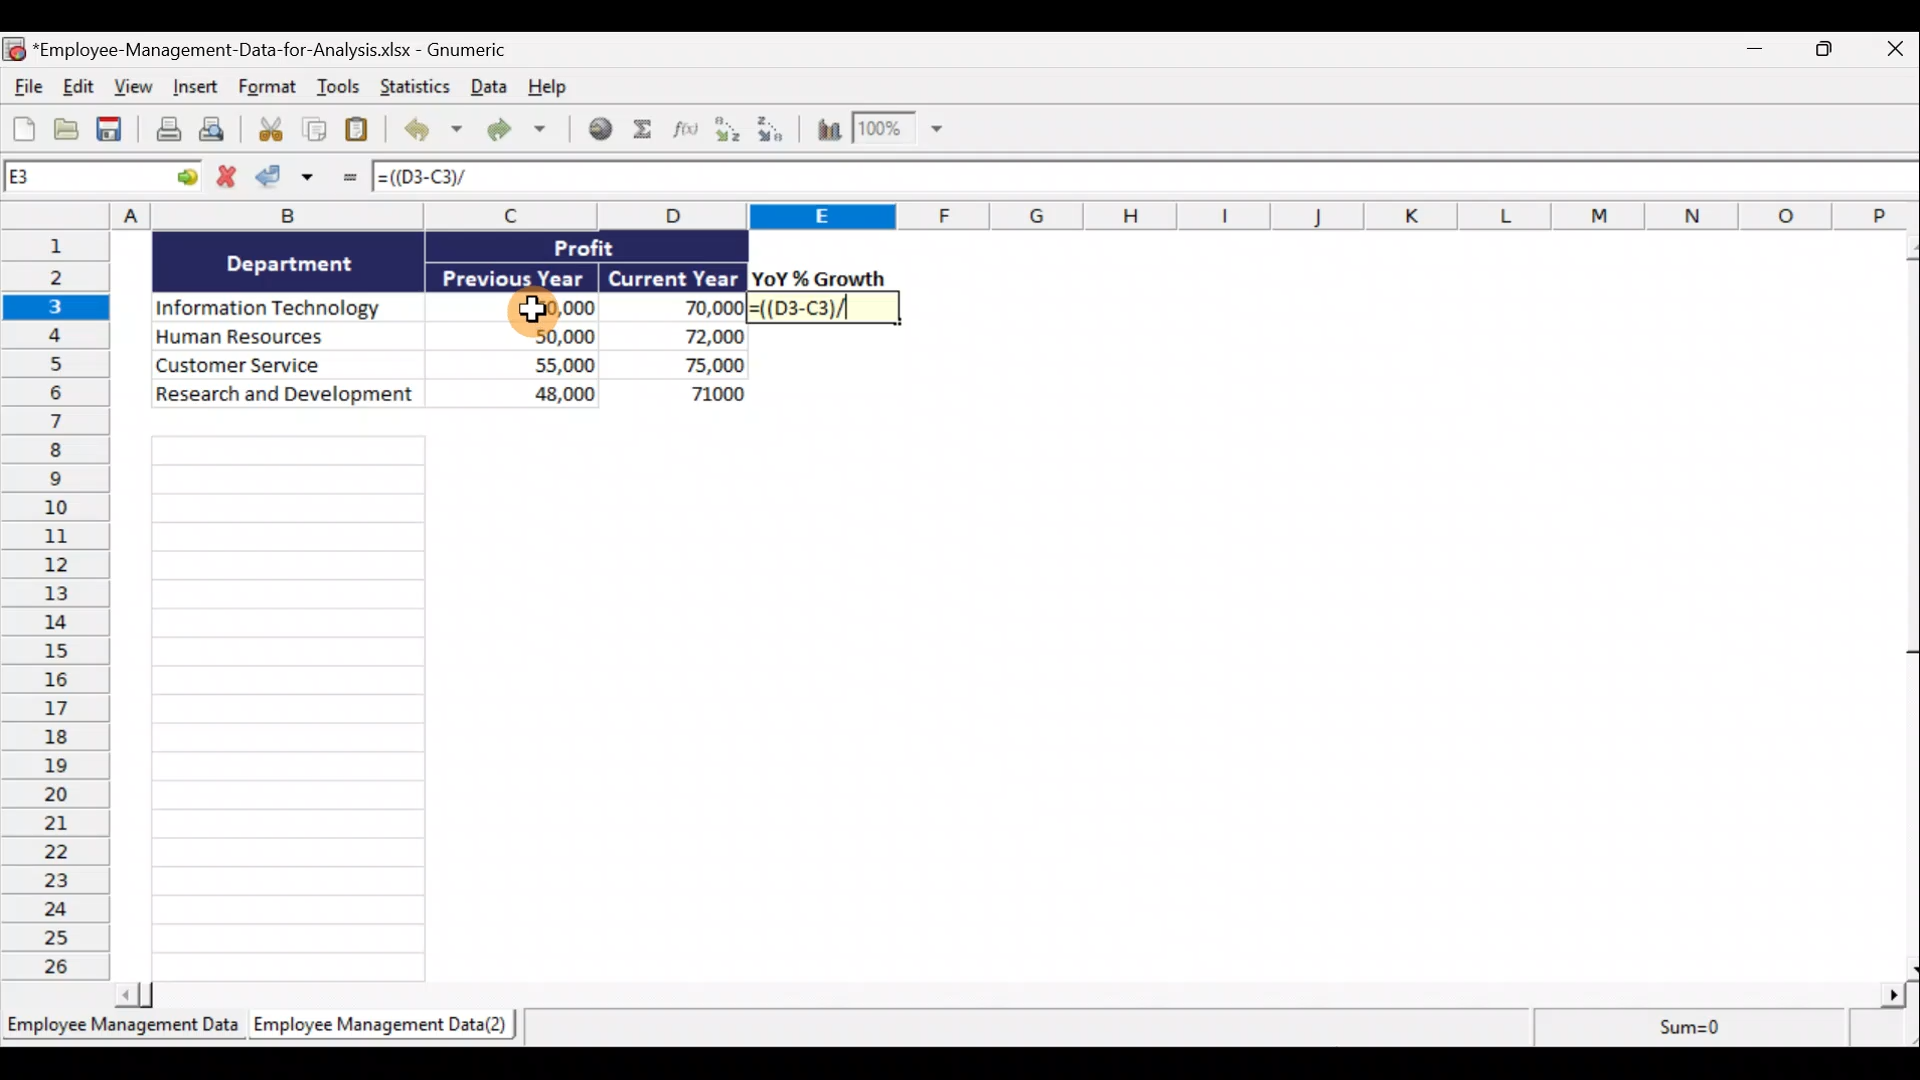 The image size is (1920, 1080). I want to click on Columns, so click(960, 215).